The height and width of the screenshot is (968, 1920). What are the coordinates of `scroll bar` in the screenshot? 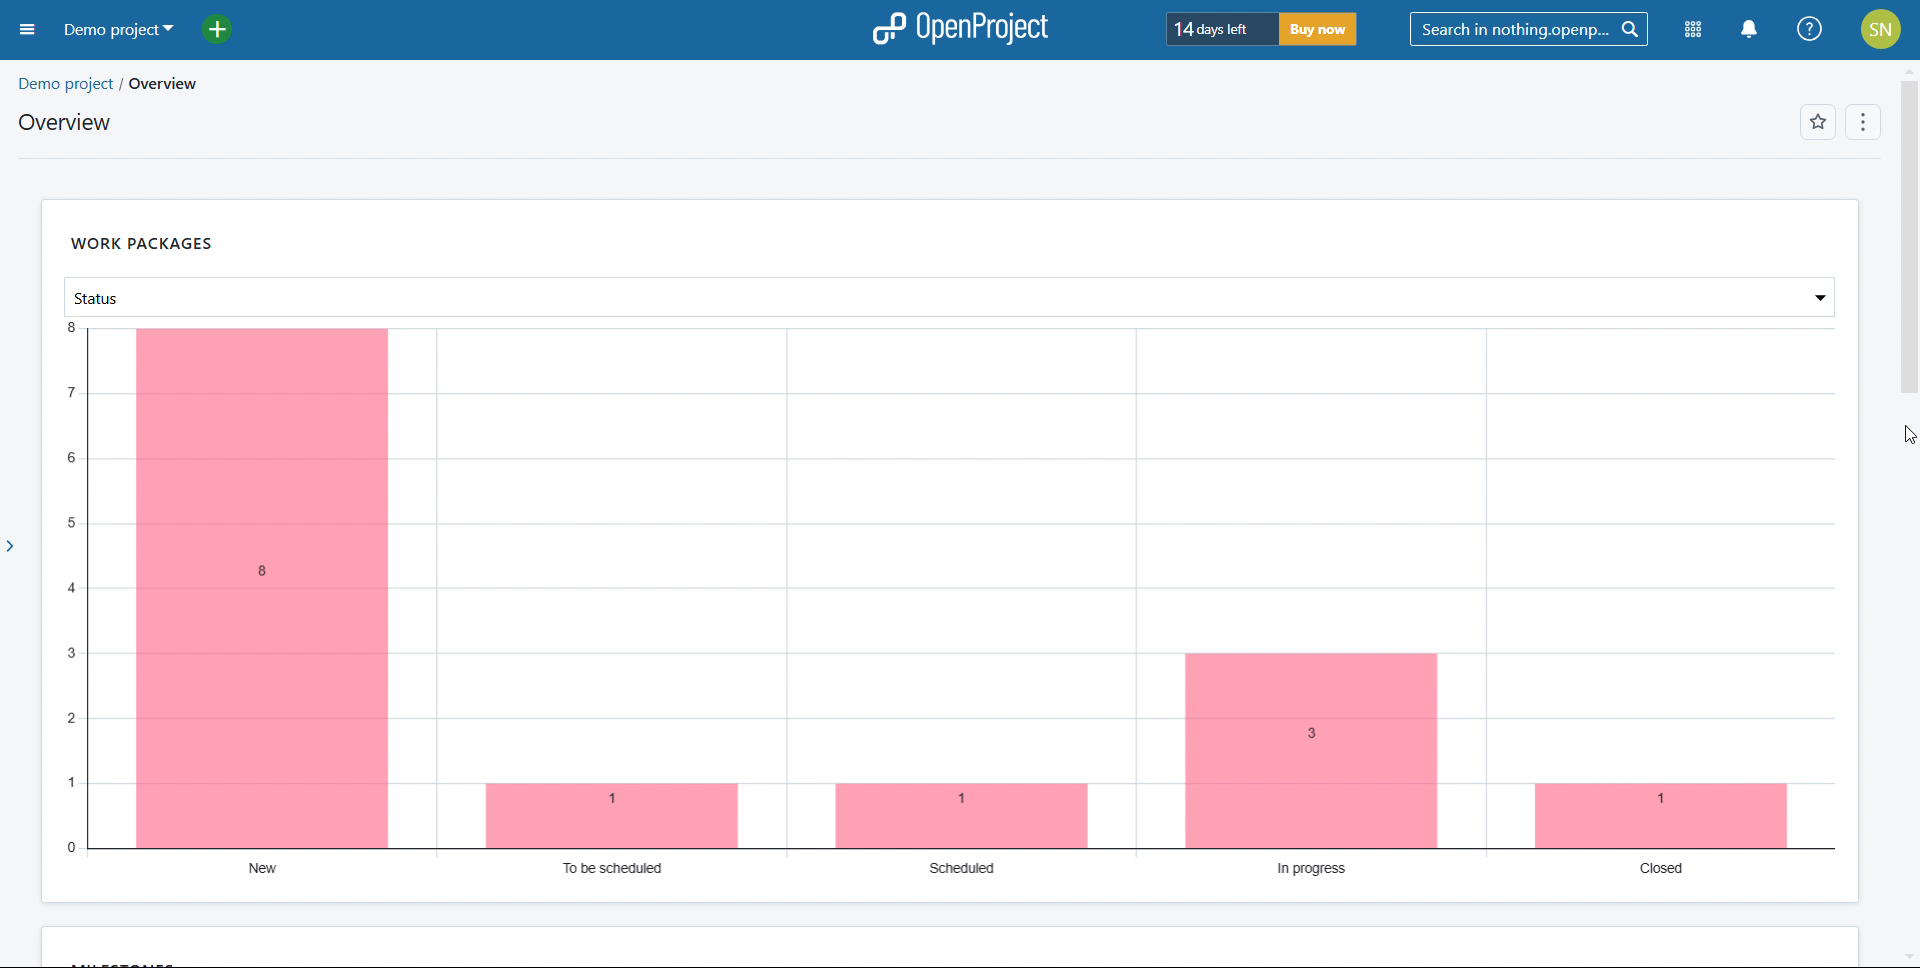 It's located at (1908, 249).